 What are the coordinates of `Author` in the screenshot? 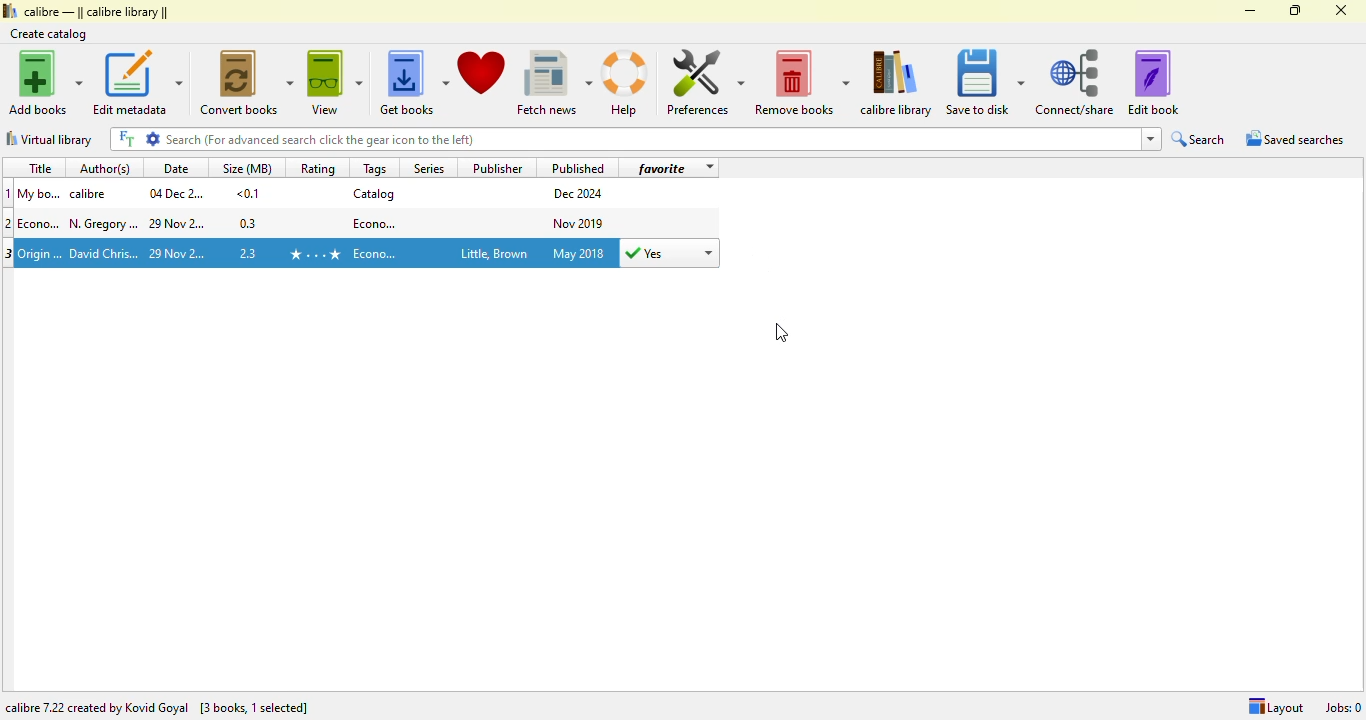 It's located at (104, 254).